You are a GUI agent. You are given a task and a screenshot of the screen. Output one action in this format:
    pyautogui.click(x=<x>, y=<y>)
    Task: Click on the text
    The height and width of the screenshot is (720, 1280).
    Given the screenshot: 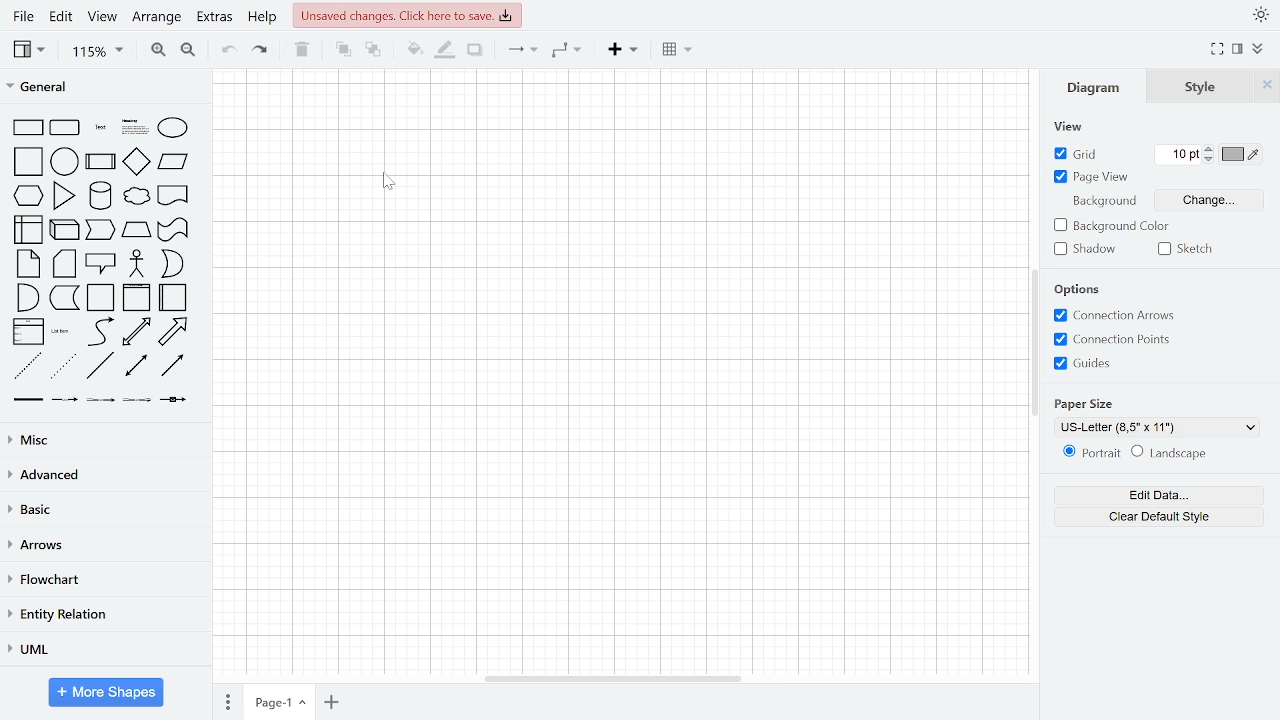 What is the action you would take?
    pyautogui.click(x=98, y=129)
    